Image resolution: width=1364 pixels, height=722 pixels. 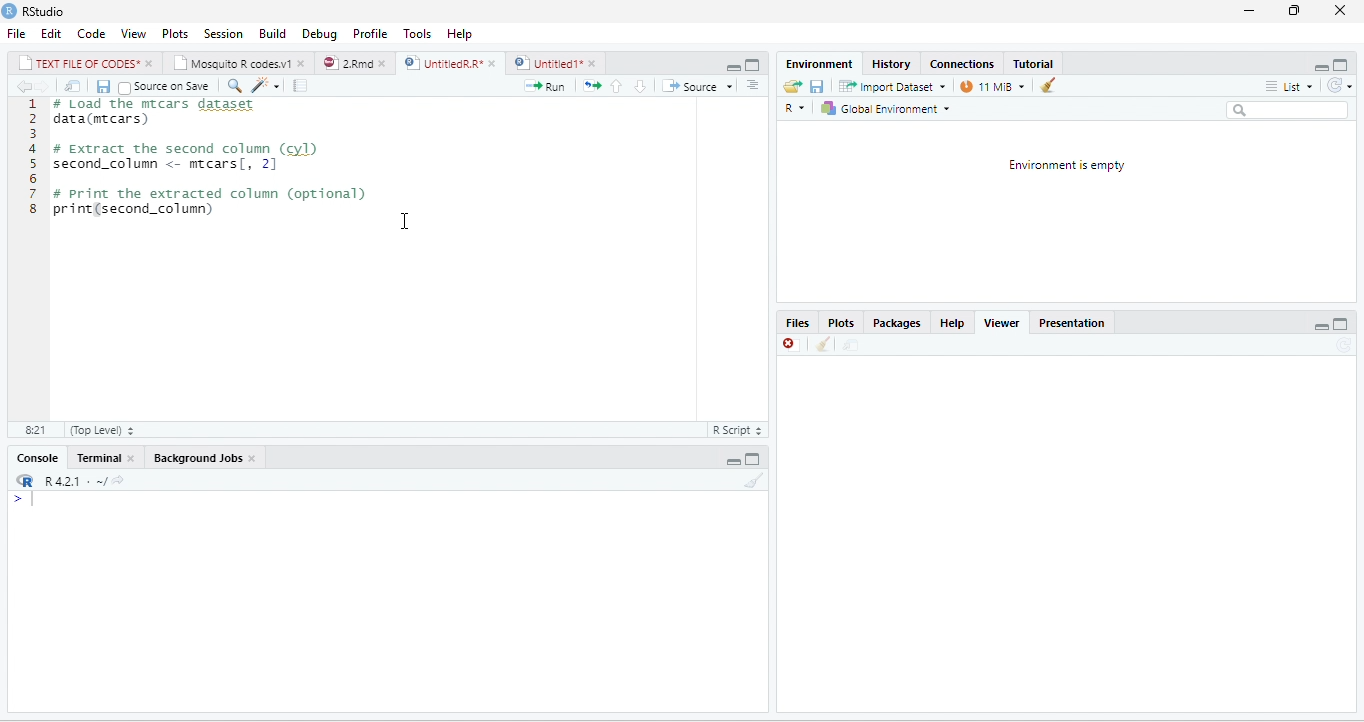 I want to click on go to previous section/chunk, so click(x=616, y=85).